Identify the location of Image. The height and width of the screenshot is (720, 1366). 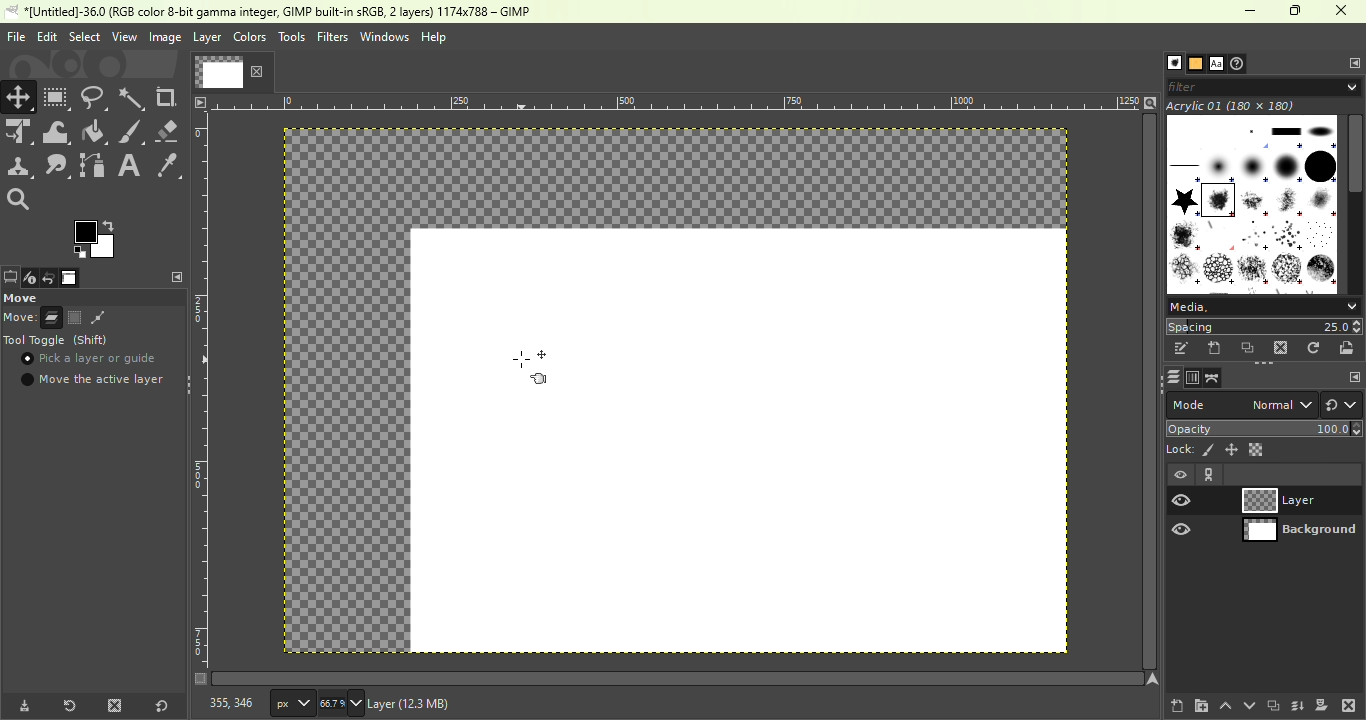
(70, 278).